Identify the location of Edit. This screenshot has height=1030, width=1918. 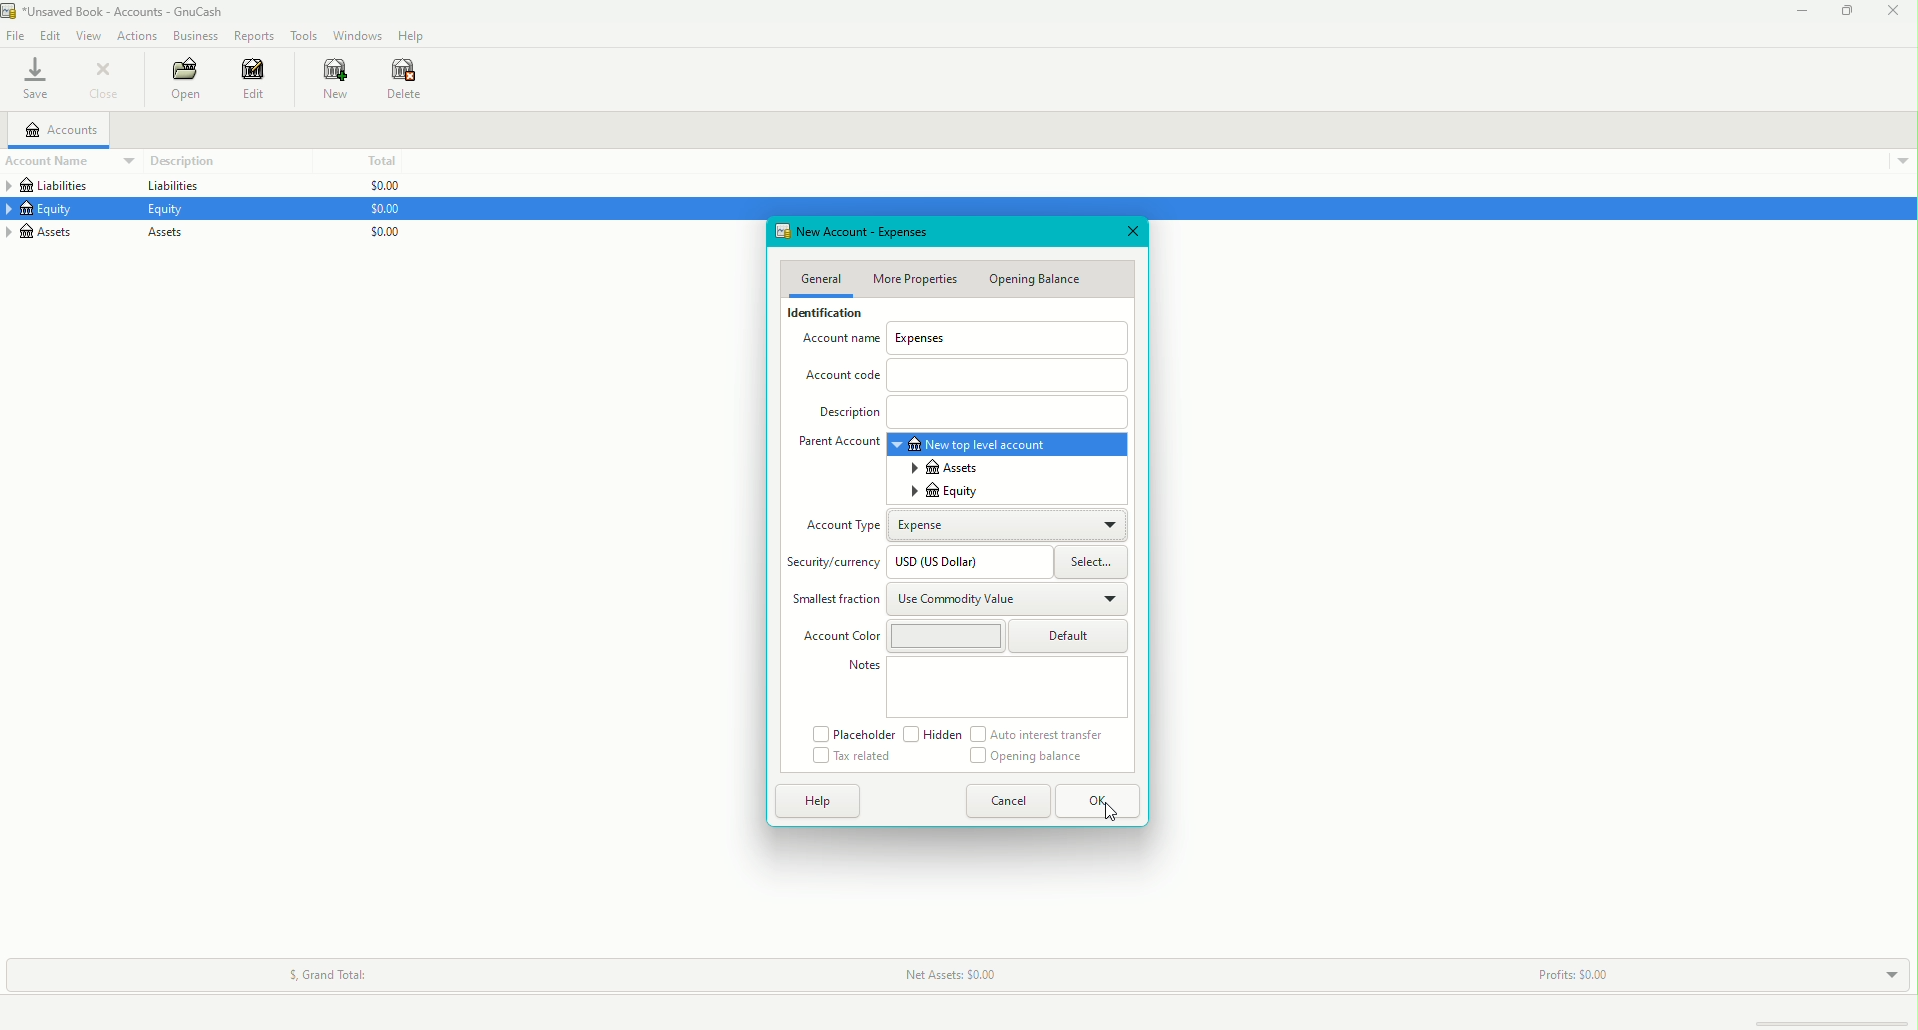
(258, 81).